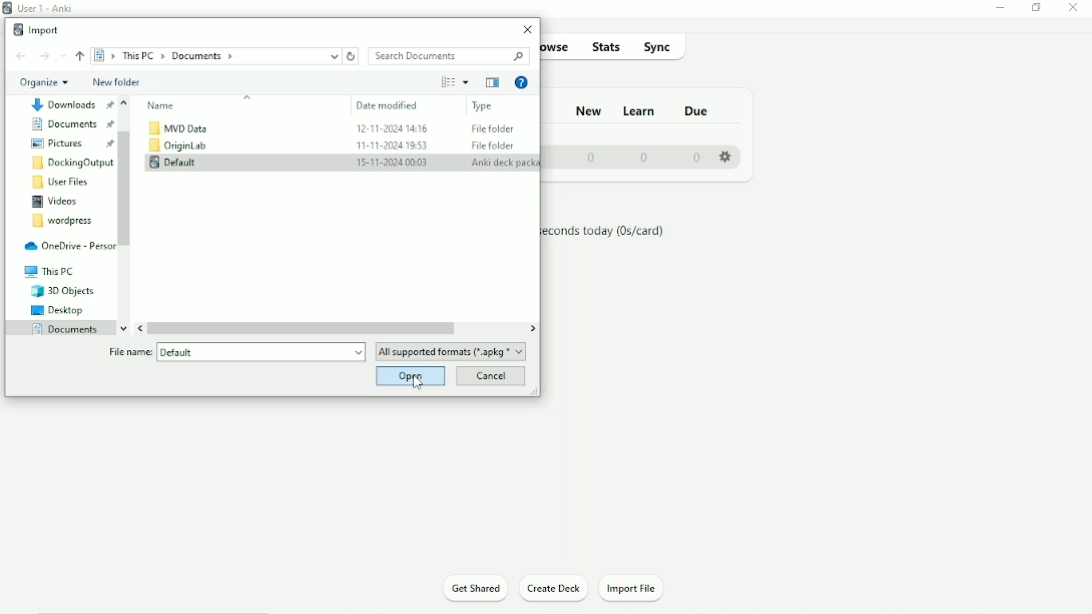 This screenshot has height=614, width=1092. What do you see at coordinates (726, 158) in the screenshot?
I see `Settings` at bounding box center [726, 158].